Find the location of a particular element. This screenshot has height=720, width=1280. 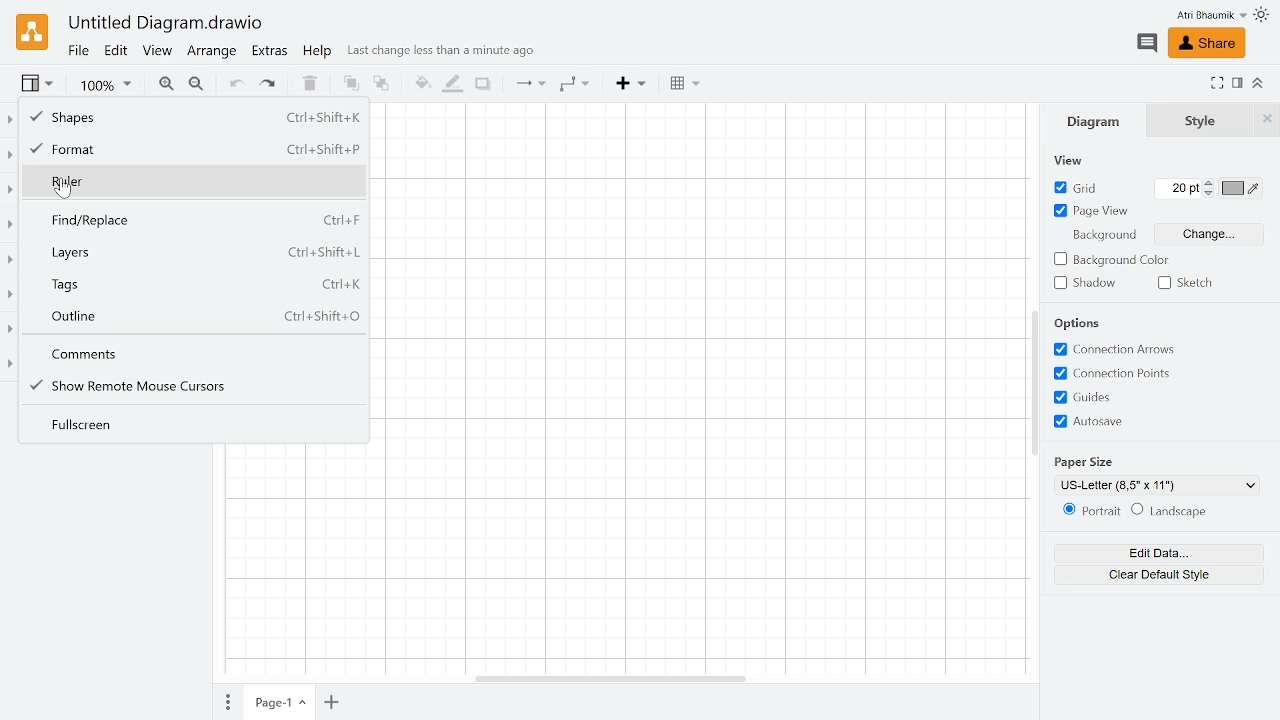

Format is located at coordinates (184, 149).